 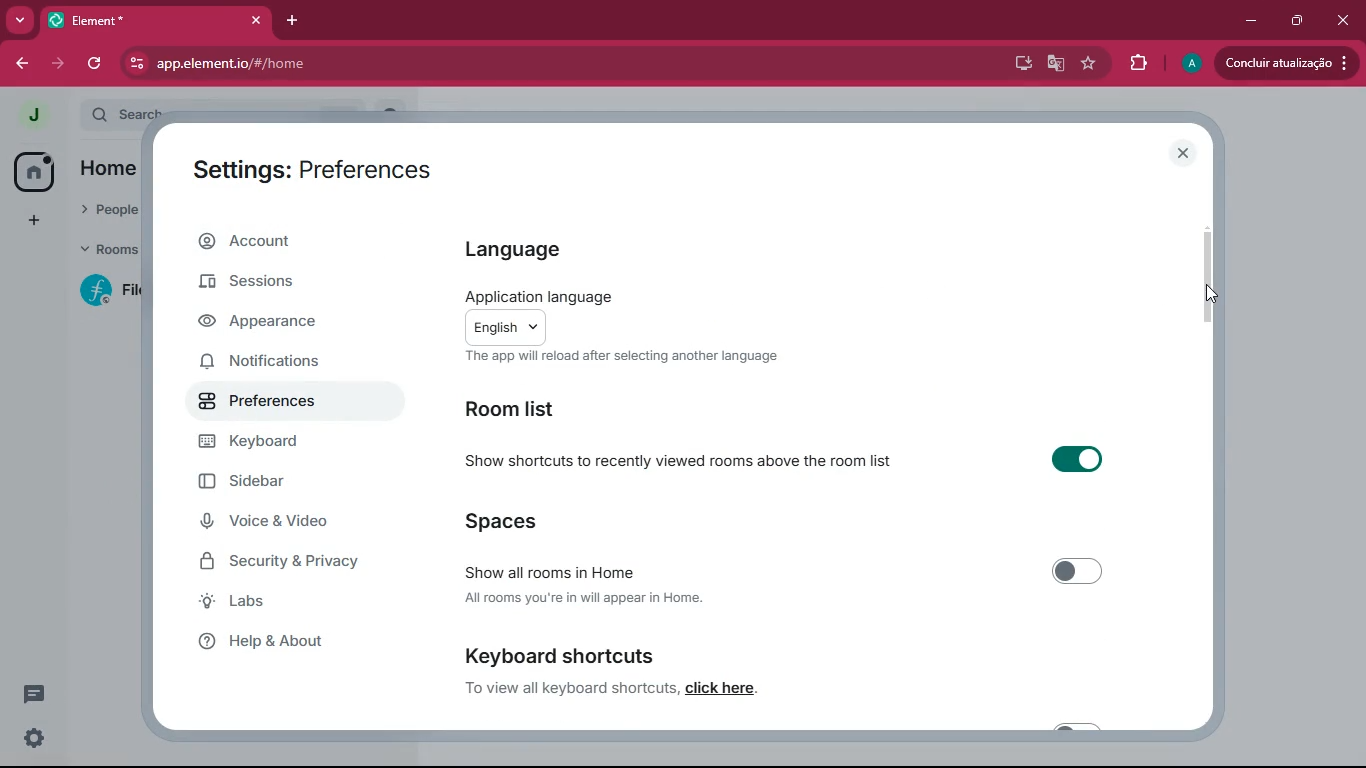 What do you see at coordinates (26, 63) in the screenshot?
I see `back` at bounding box center [26, 63].